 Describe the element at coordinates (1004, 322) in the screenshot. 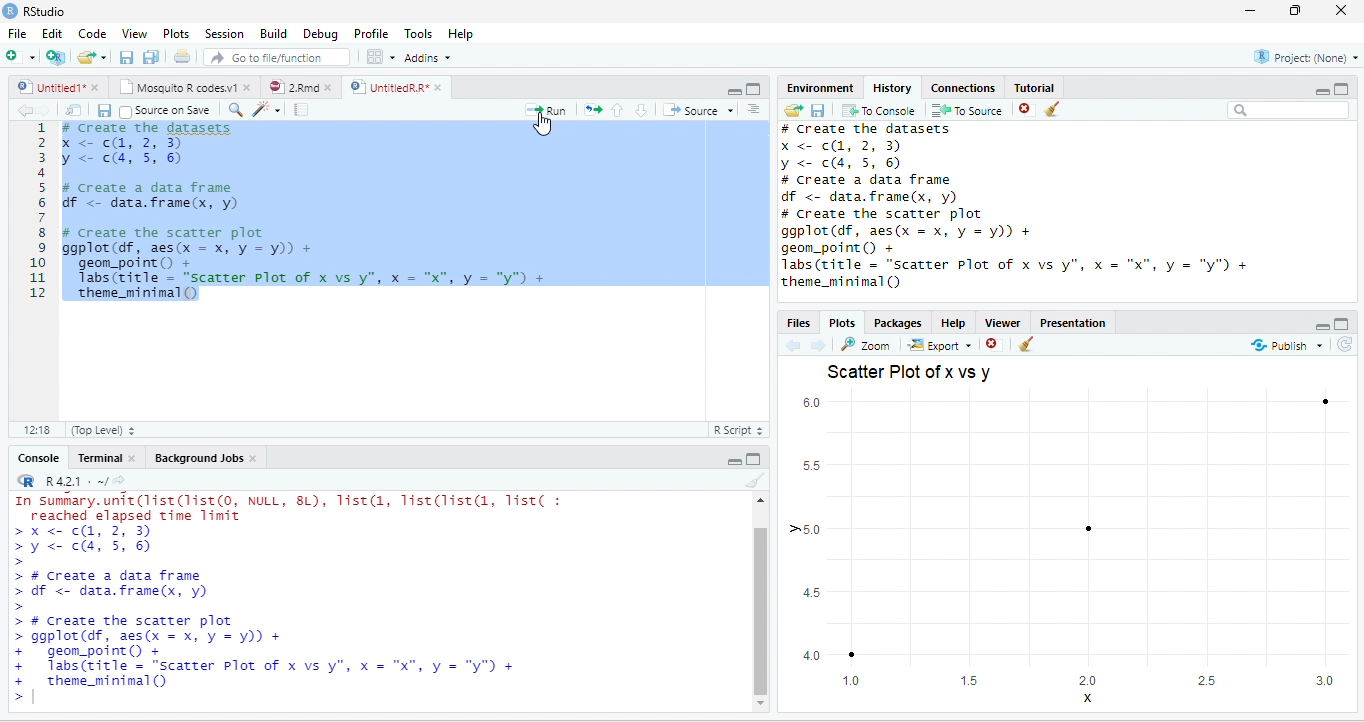

I see `Viewer` at that location.